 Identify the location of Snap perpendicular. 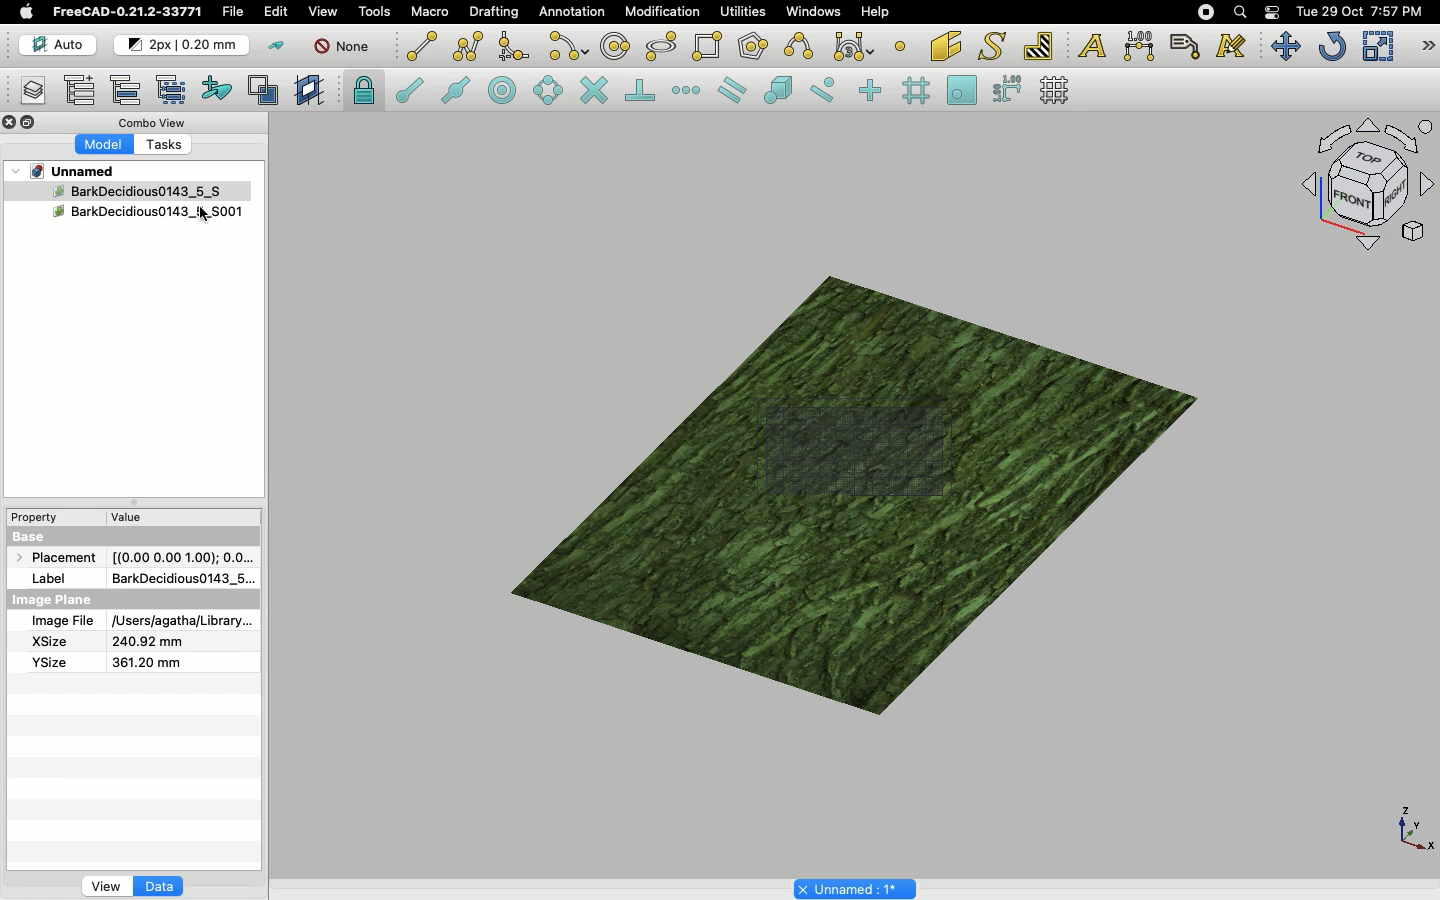
(643, 92).